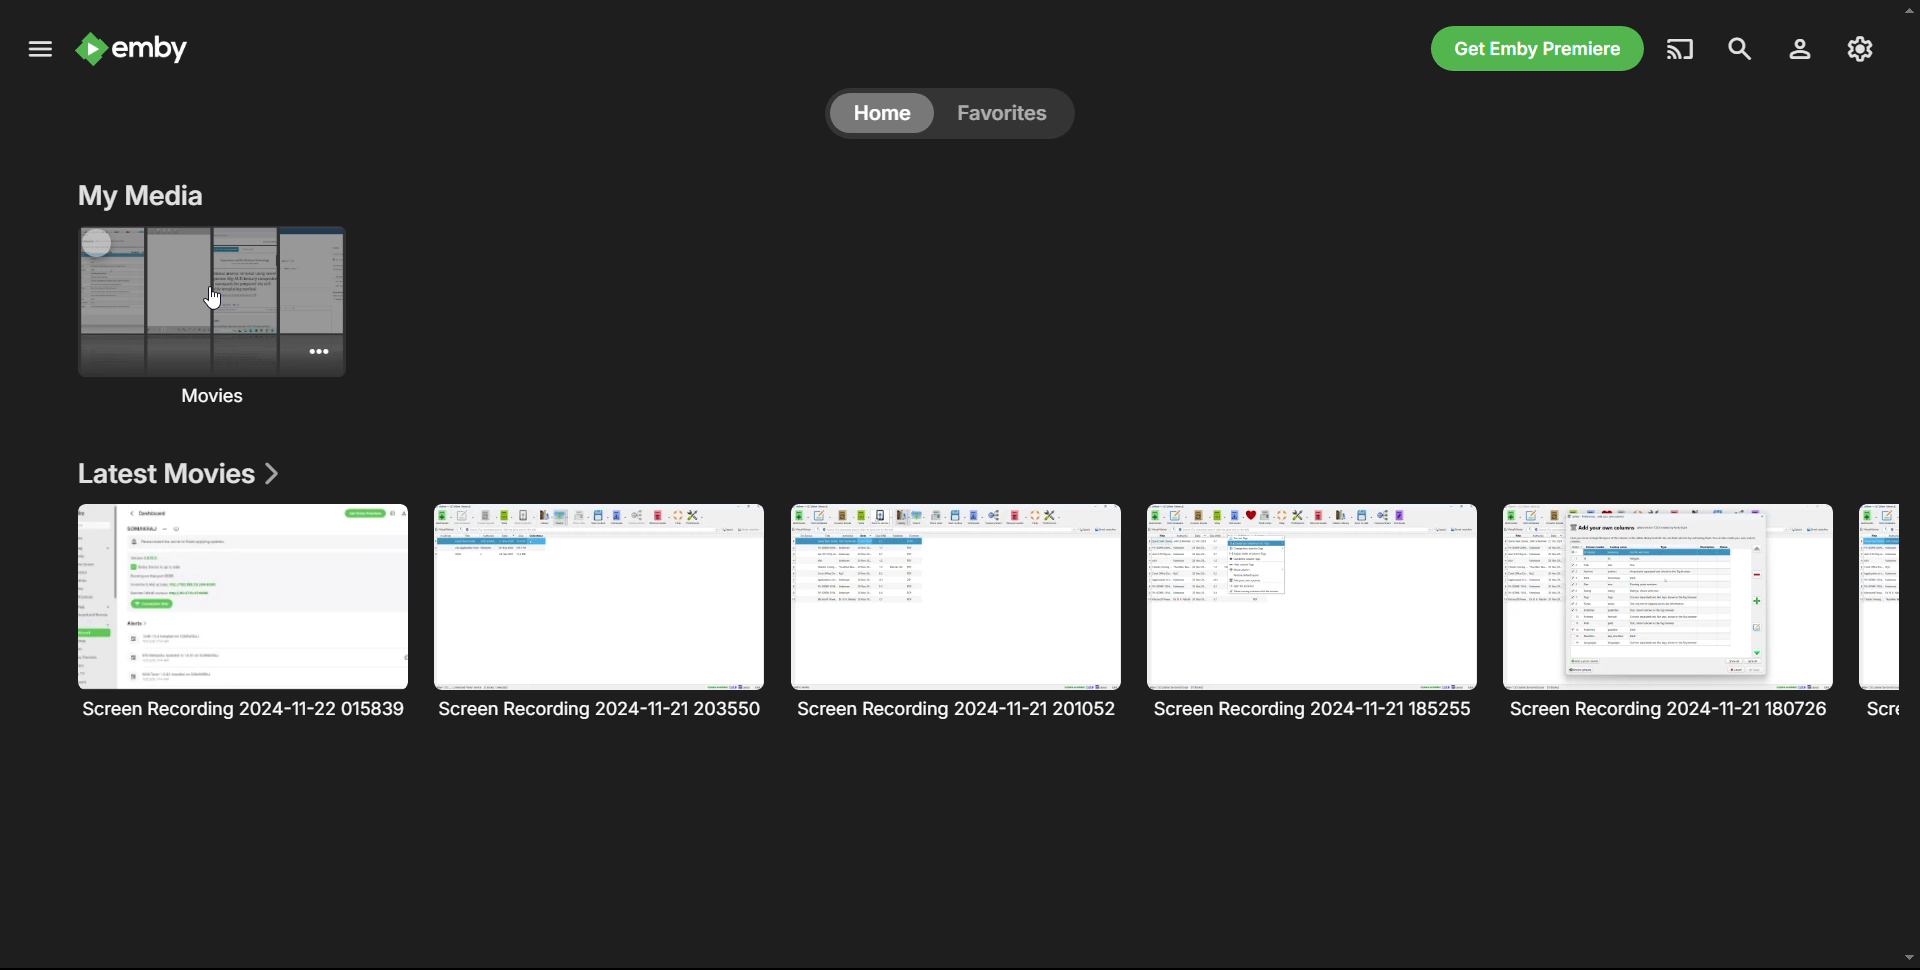 This screenshot has width=1920, height=970. What do you see at coordinates (882, 112) in the screenshot?
I see `home` at bounding box center [882, 112].